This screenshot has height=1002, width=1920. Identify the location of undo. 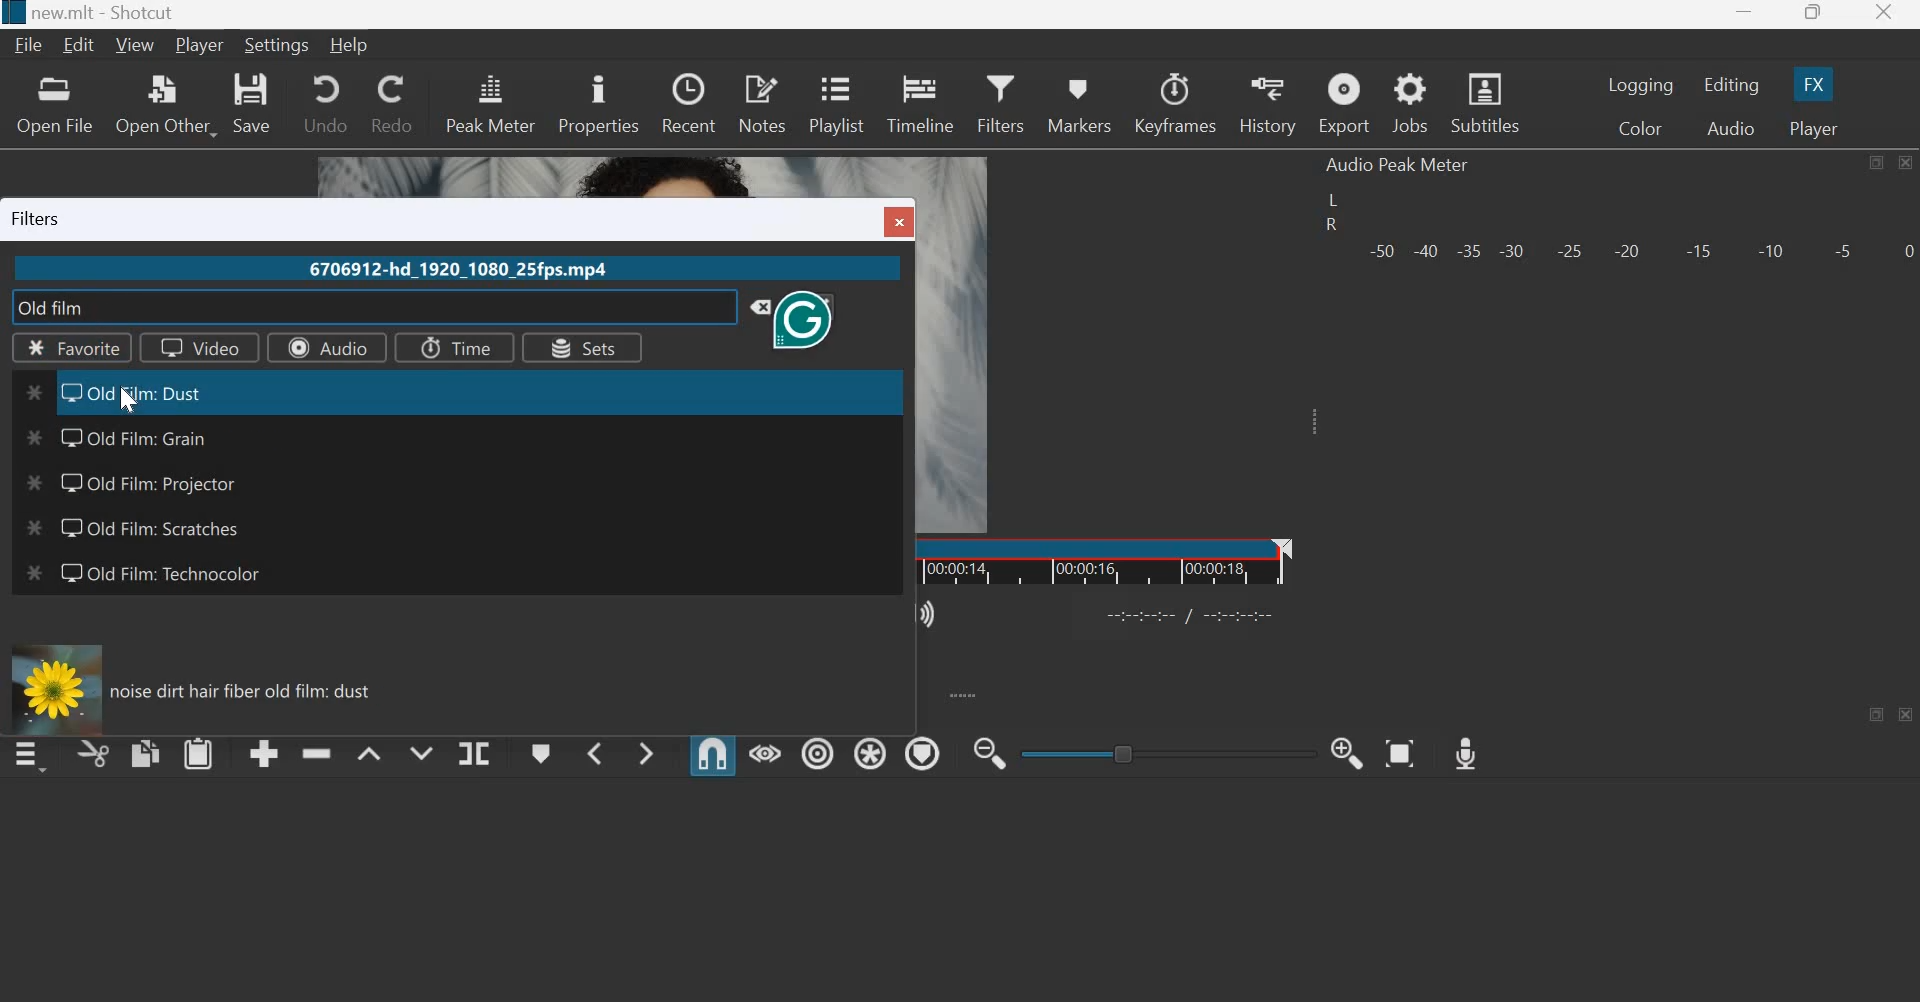
(325, 101).